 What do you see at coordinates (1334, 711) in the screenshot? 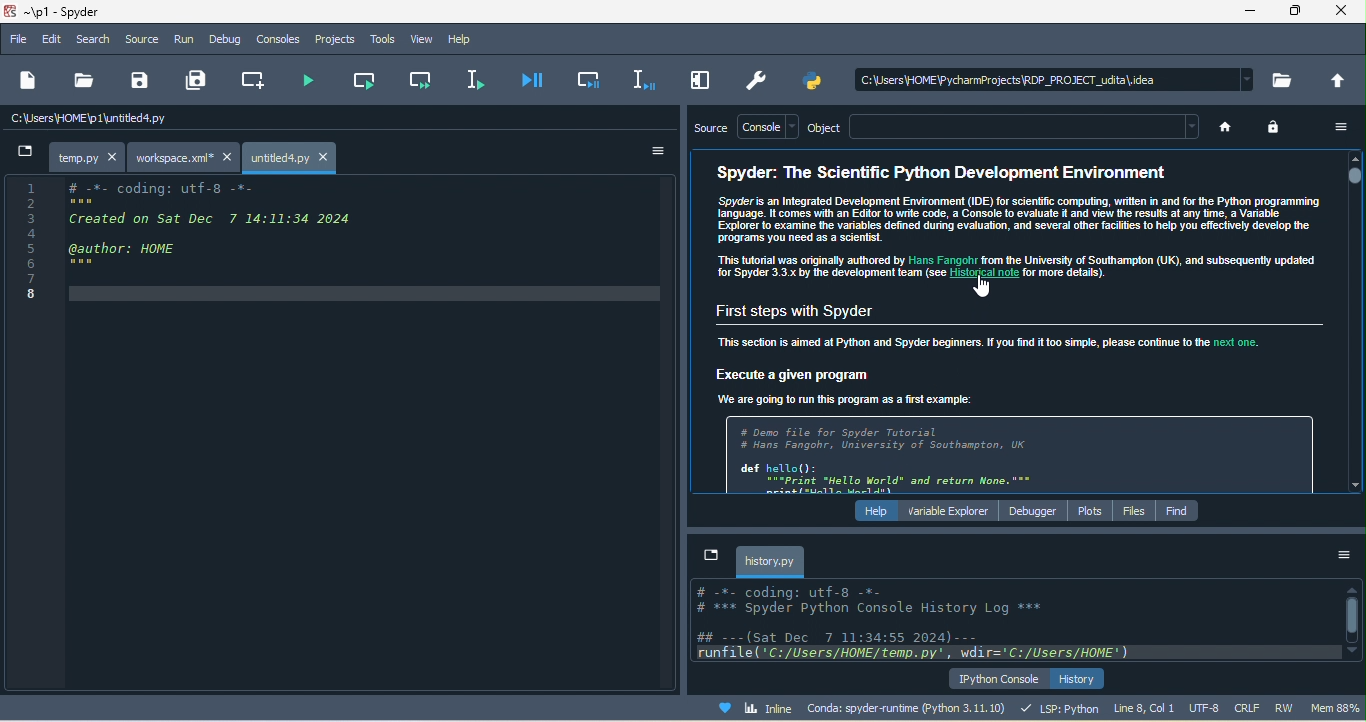
I see `mem 90%` at bounding box center [1334, 711].